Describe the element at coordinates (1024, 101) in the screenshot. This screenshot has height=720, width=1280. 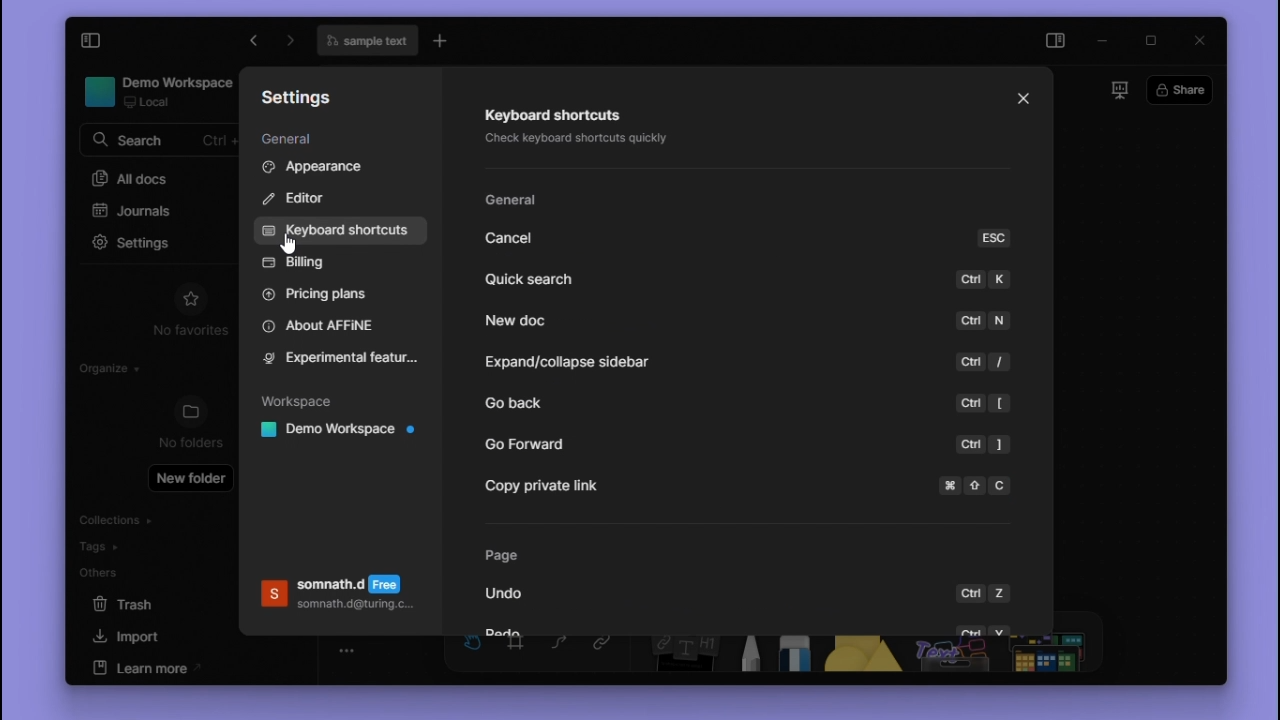
I see `Close` at that location.